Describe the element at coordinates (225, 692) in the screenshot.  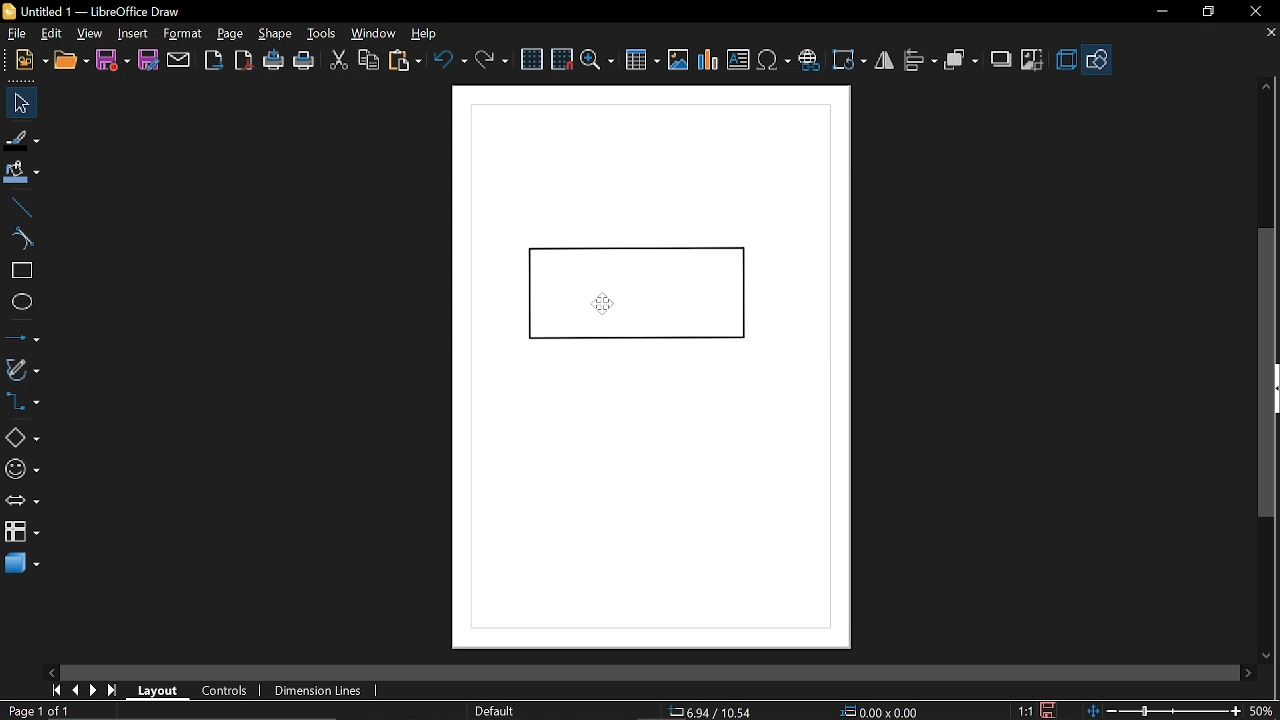
I see `controls` at that location.